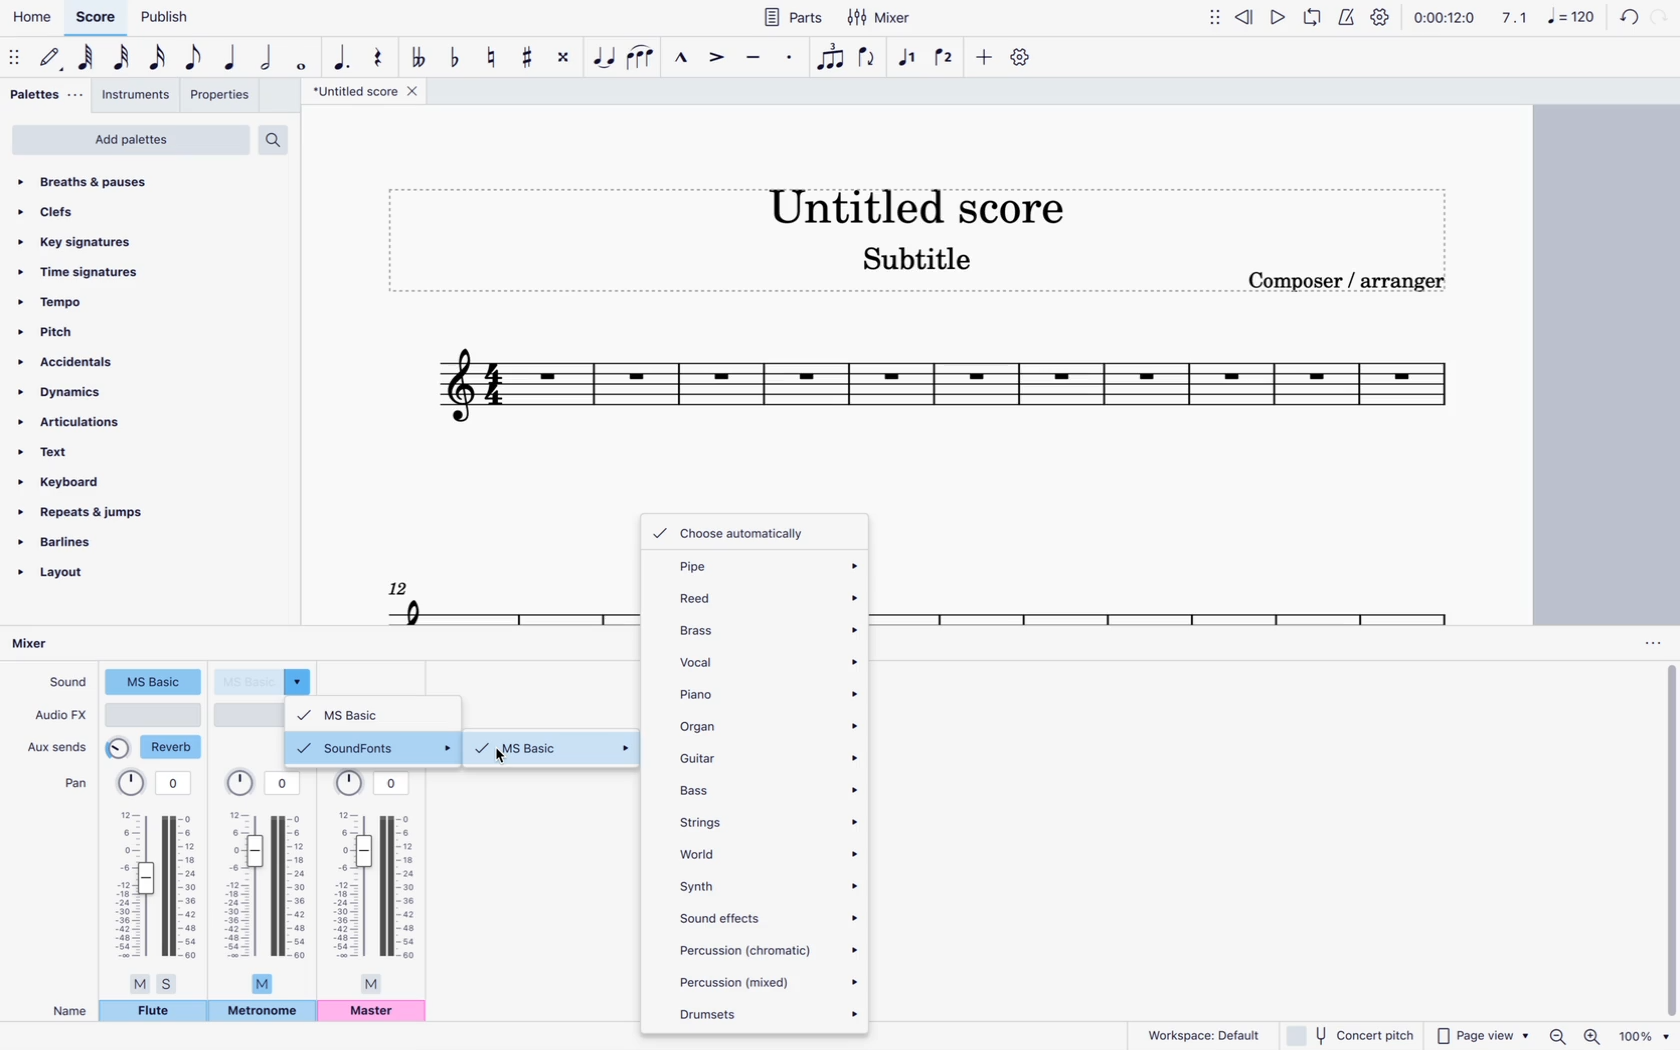 Image resolution: width=1680 pixels, height=1050 pixels. I want to click on sound type, so click(153, 683).